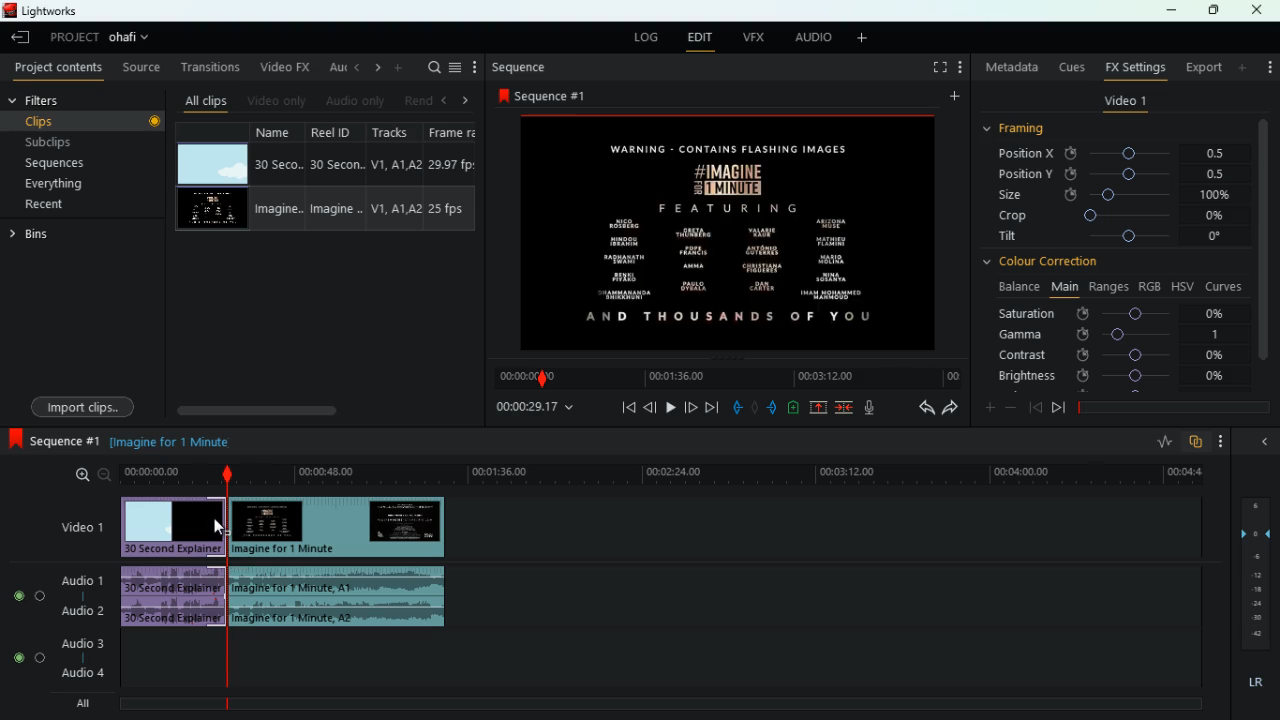  Describe the element at coordinates (866, 39) in the screenshot. I see `more` at that location.